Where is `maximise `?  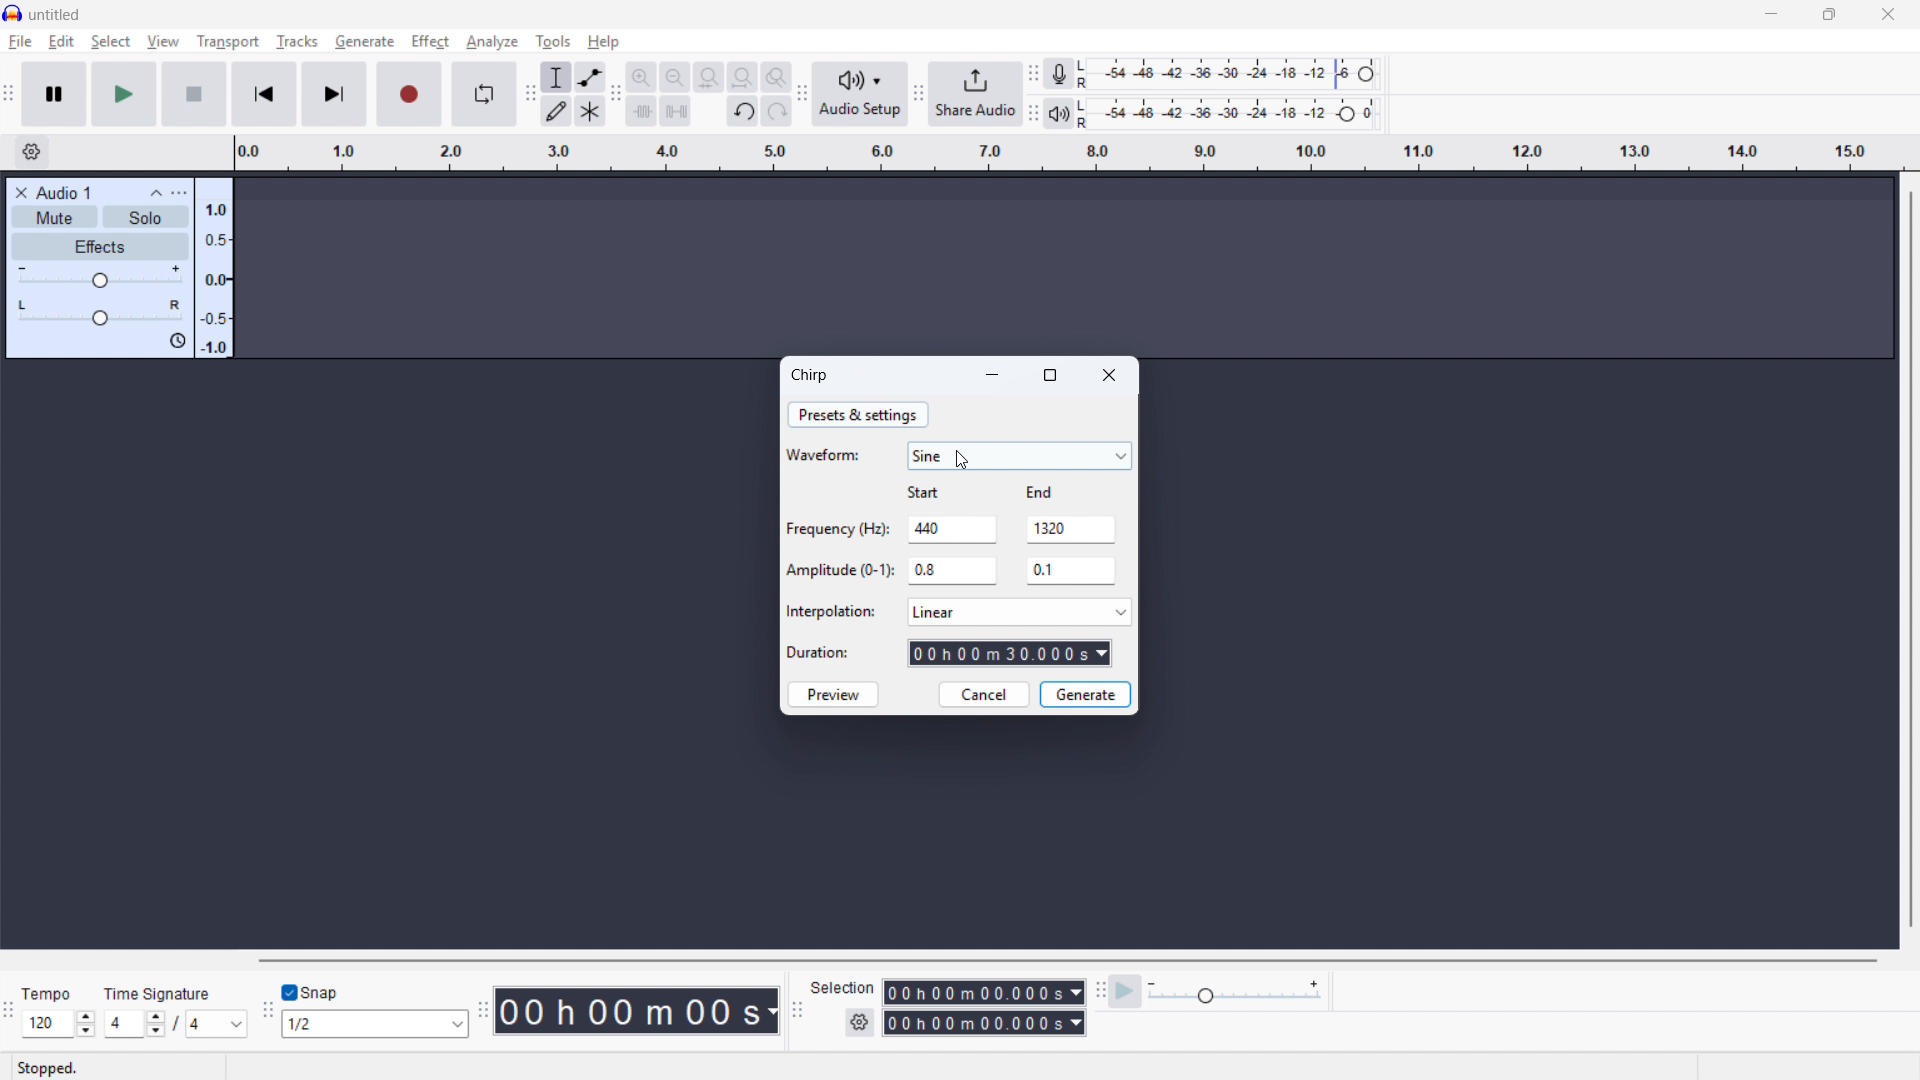 maximise  is located at coordinates (1832, 15).